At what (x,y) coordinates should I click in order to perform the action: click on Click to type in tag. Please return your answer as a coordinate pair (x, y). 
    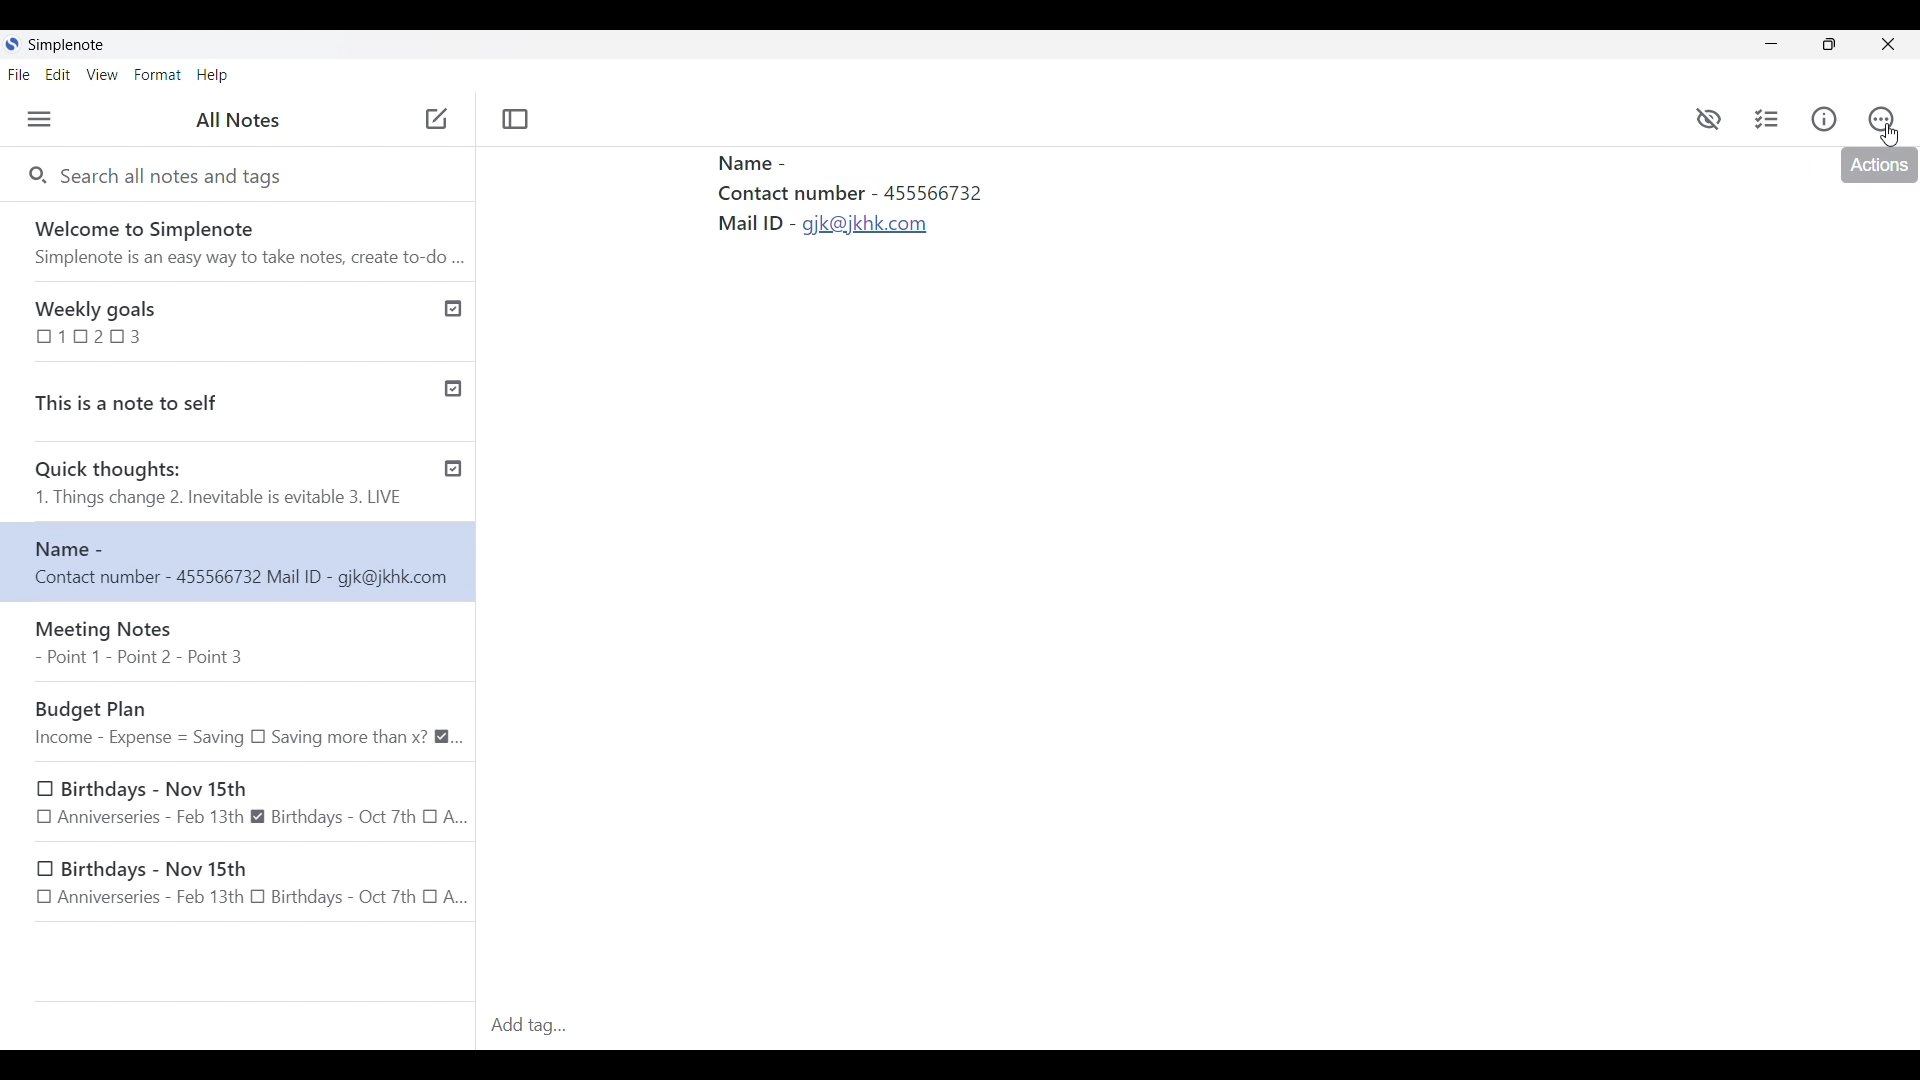
    Looking at the image, I should click on (1200, 1026).